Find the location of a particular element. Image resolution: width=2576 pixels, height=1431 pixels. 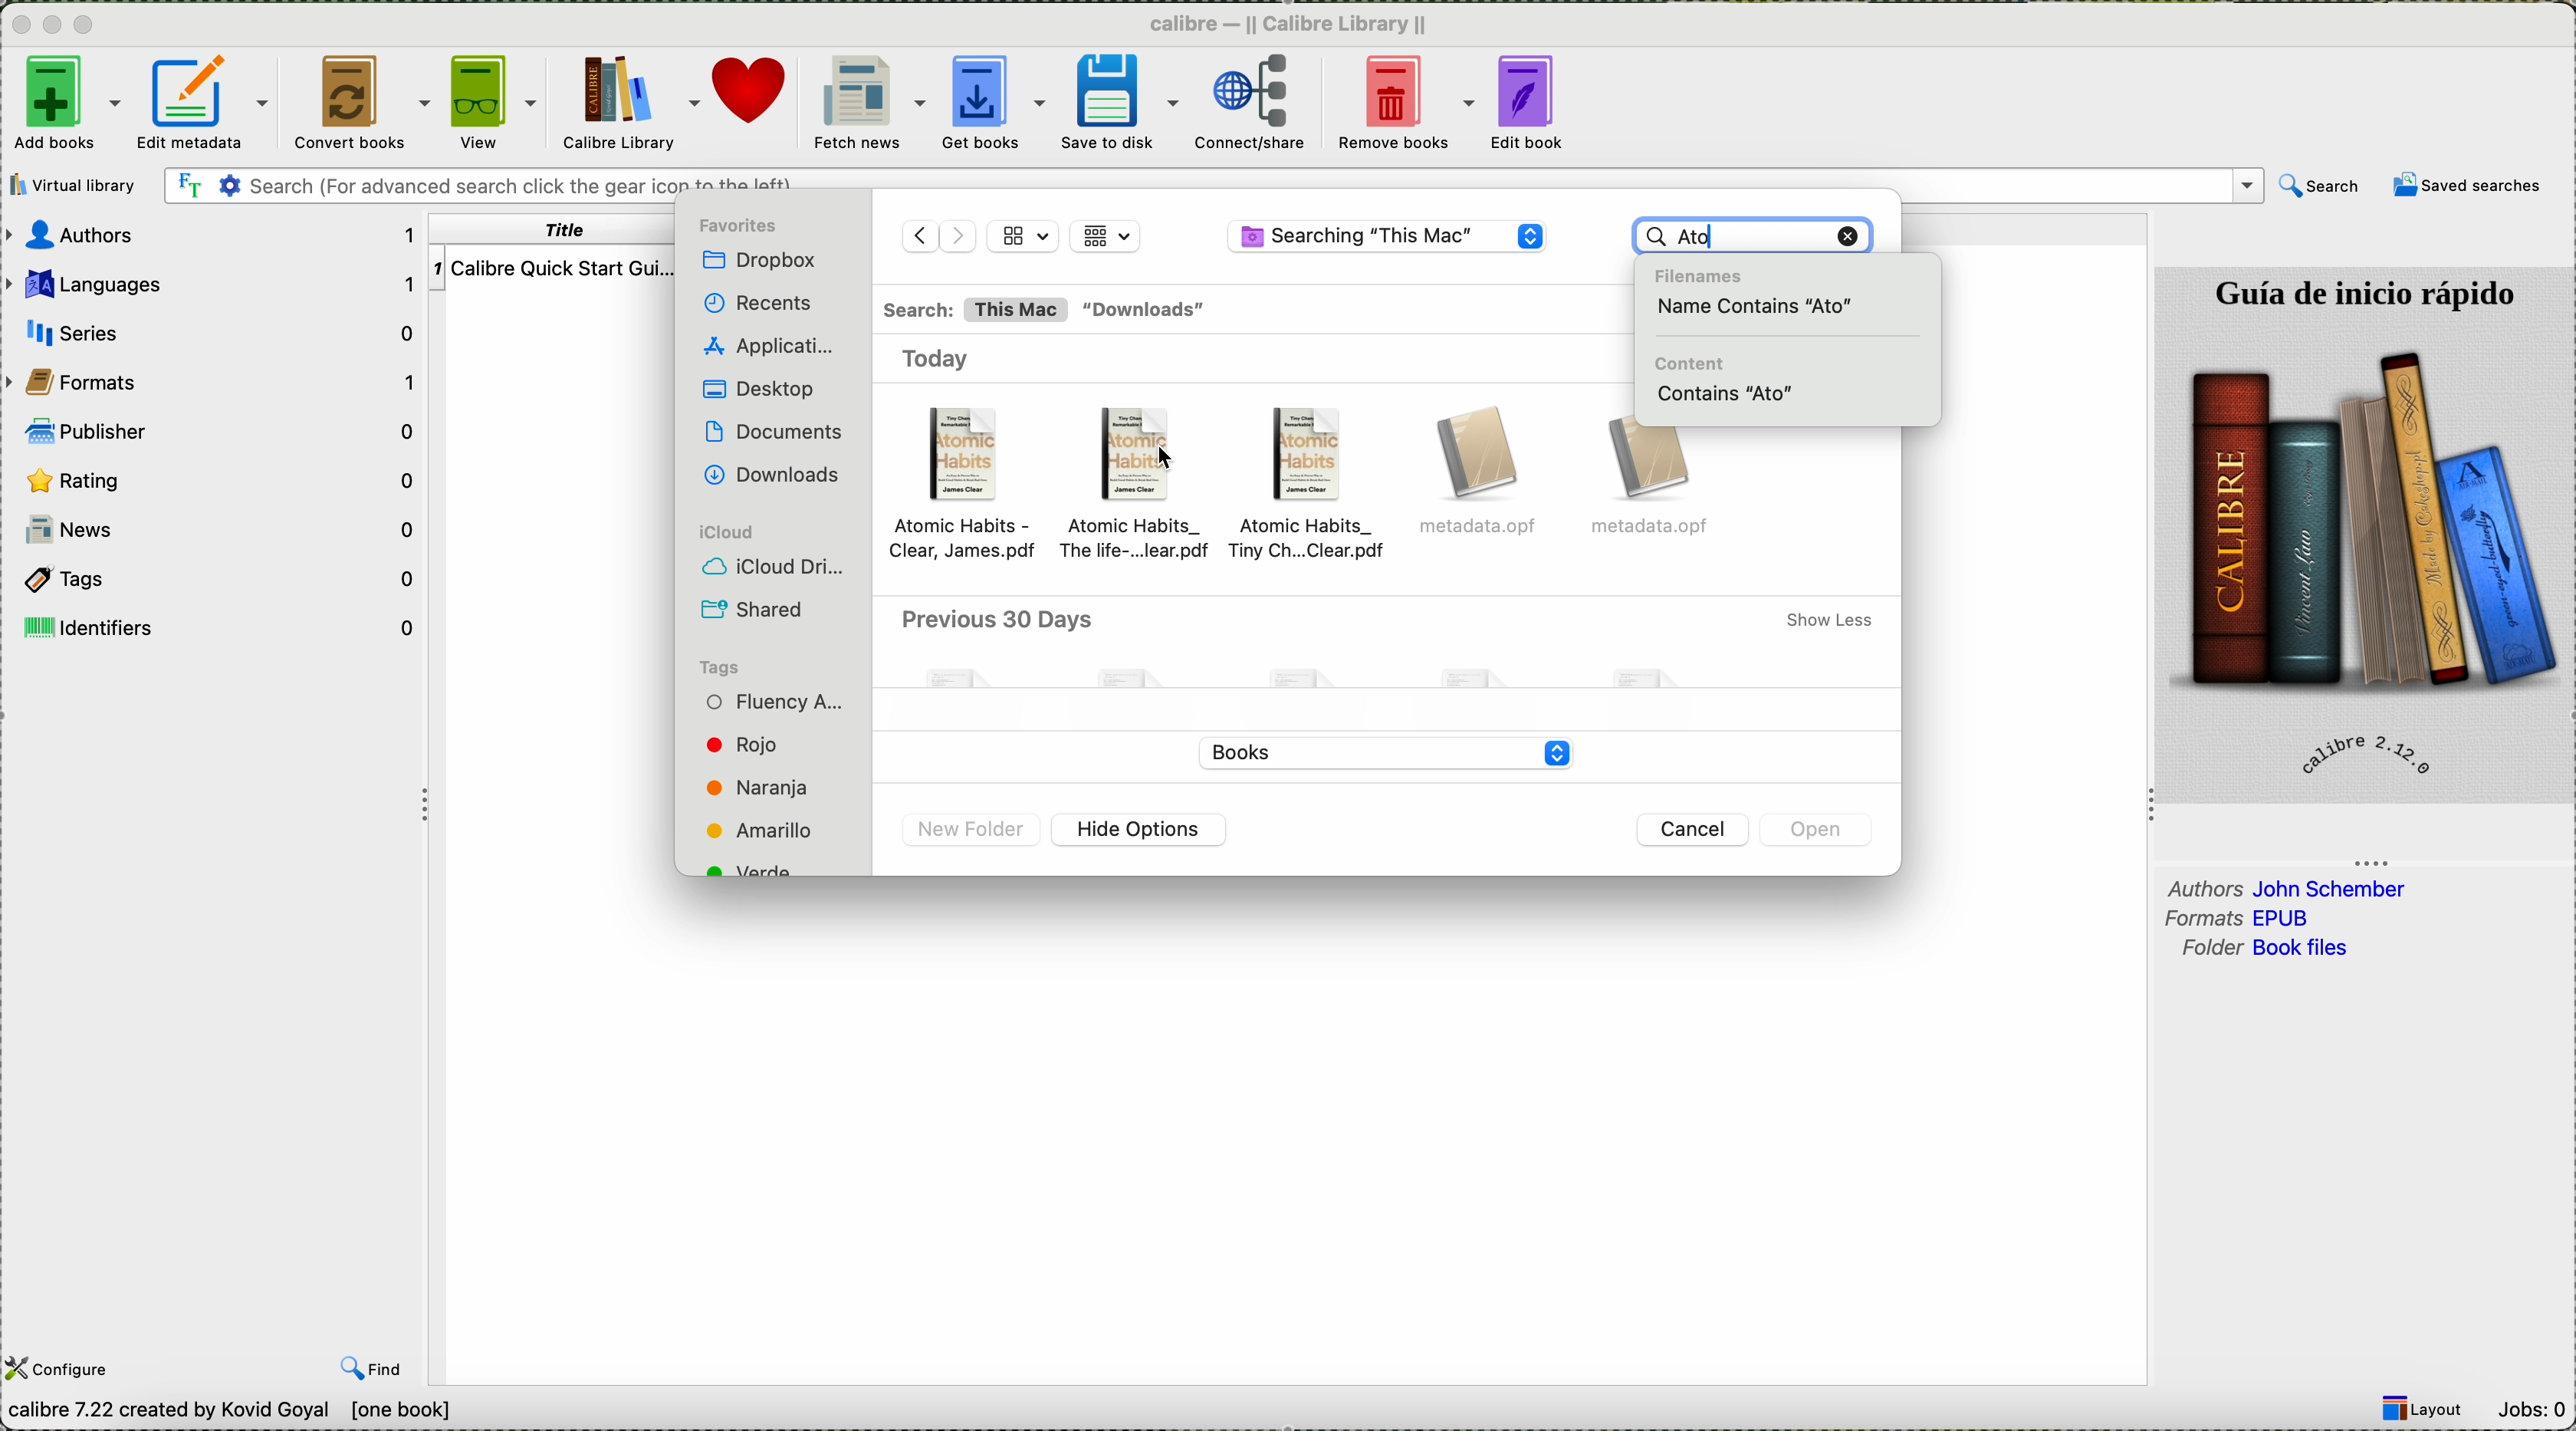

saved searches is located at coordinates (2466, 188).